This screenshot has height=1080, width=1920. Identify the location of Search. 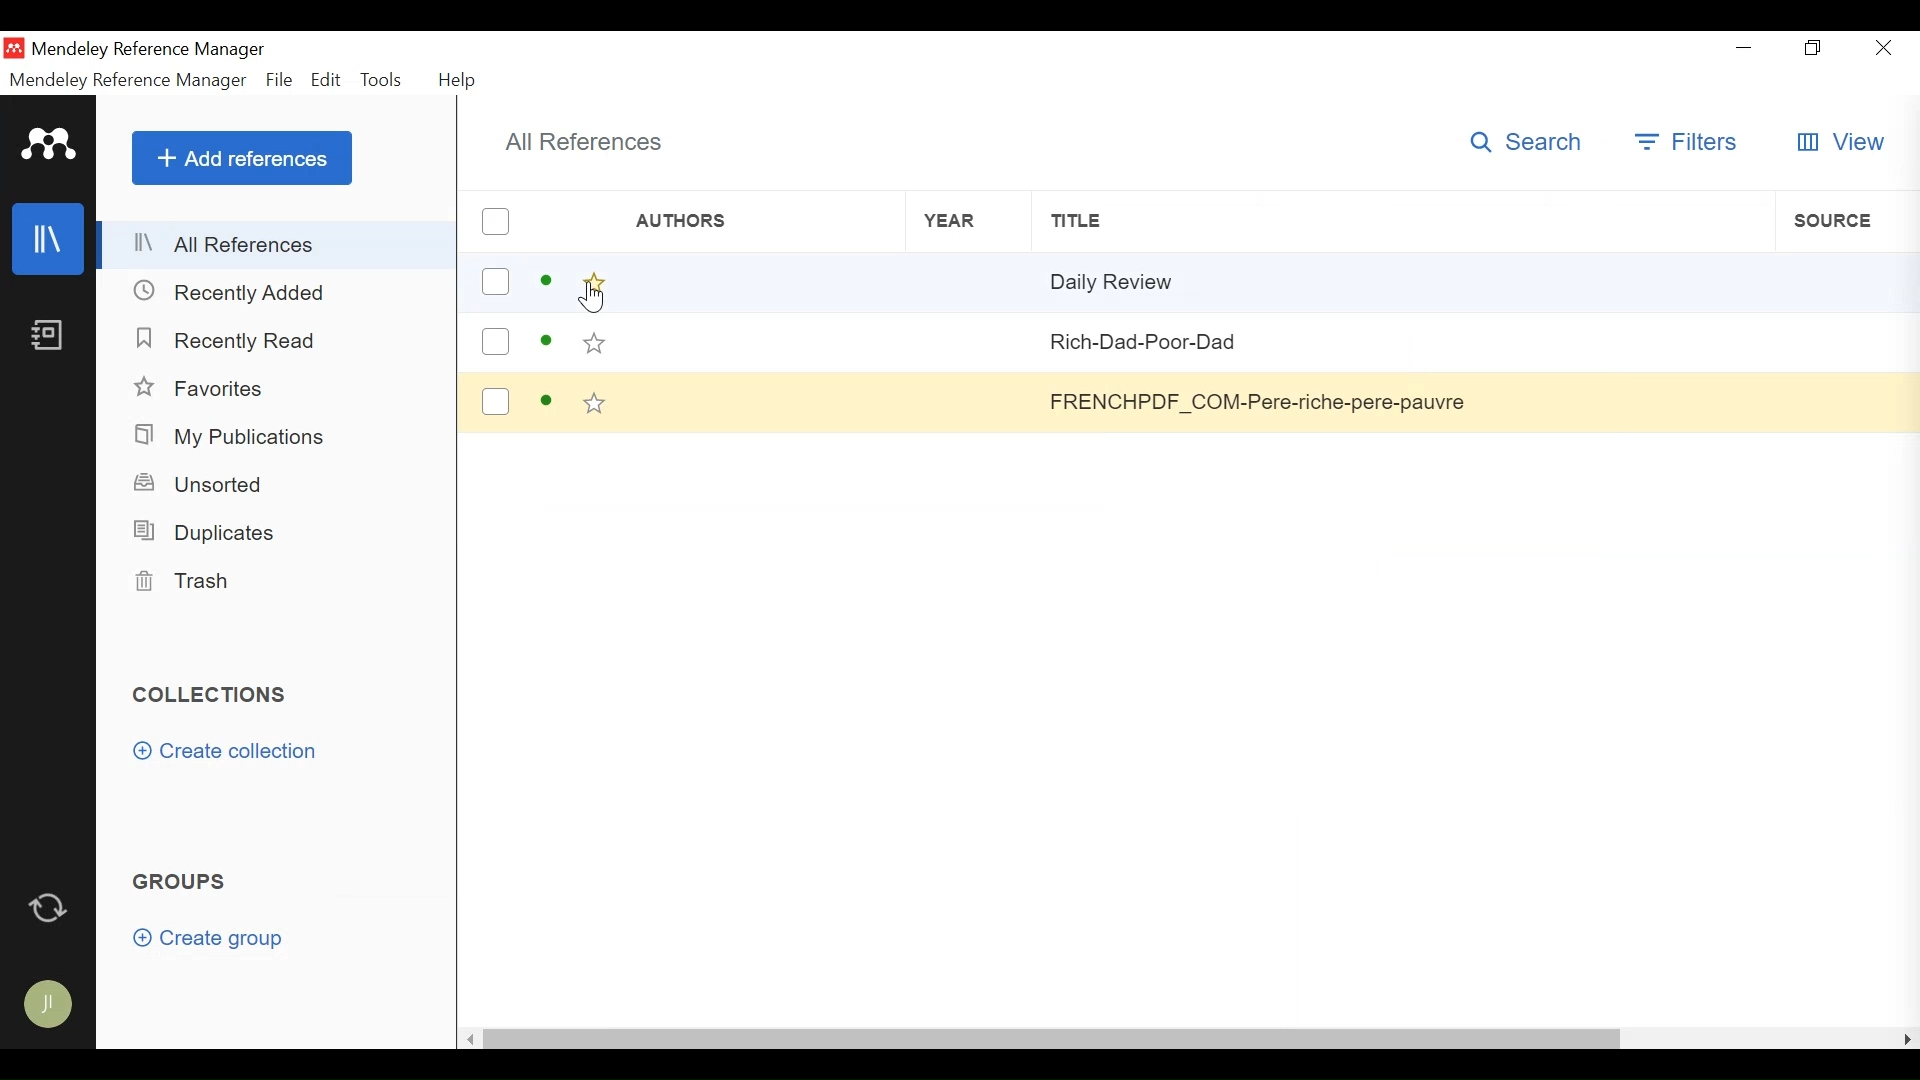
(1526, 143).